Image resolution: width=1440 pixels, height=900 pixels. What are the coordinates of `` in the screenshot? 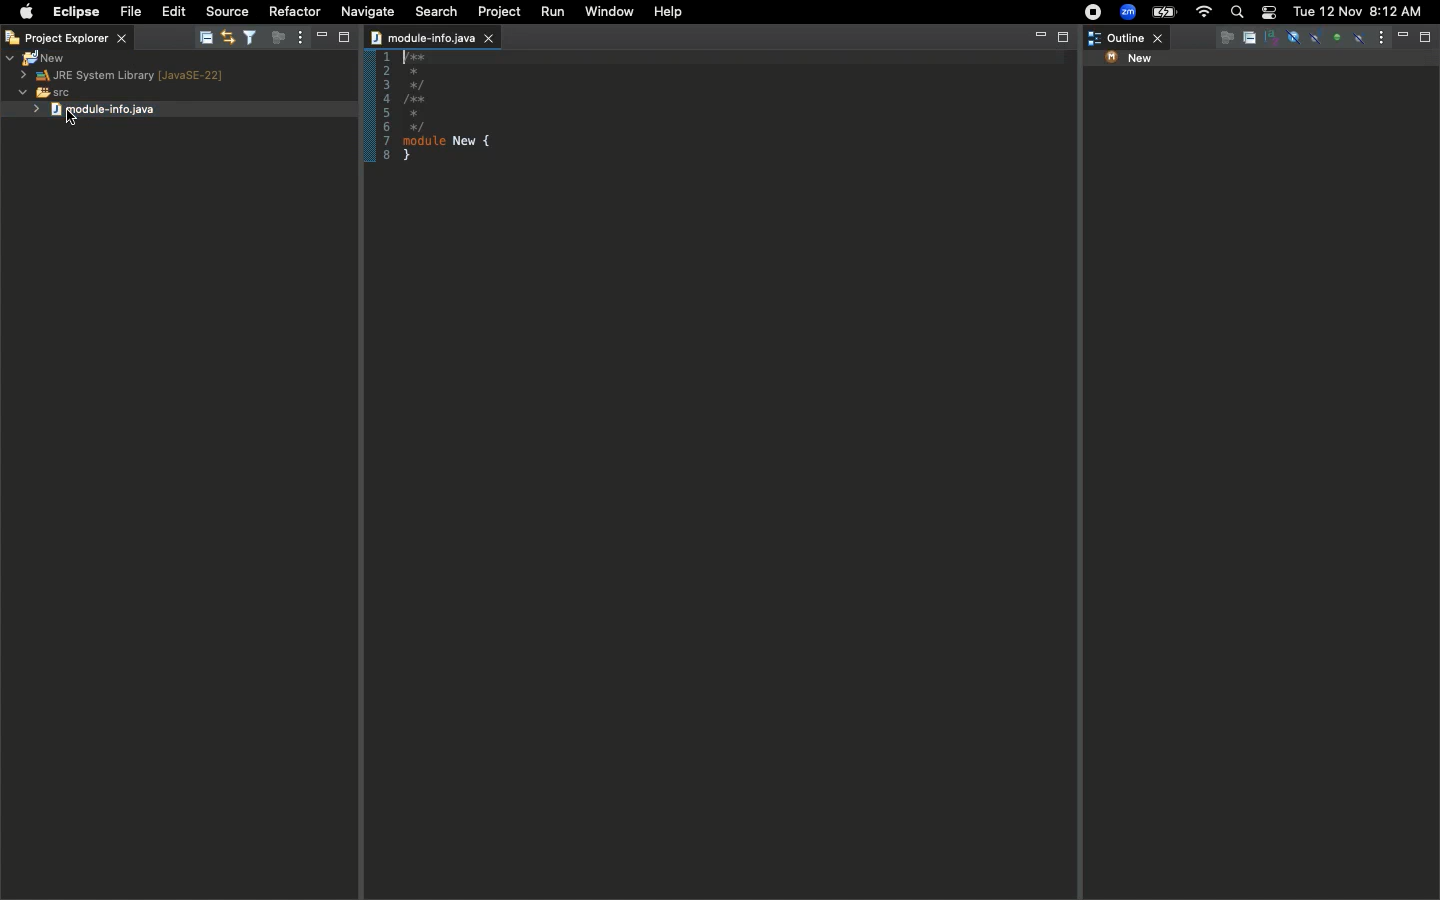 It's located at (1271, 35).